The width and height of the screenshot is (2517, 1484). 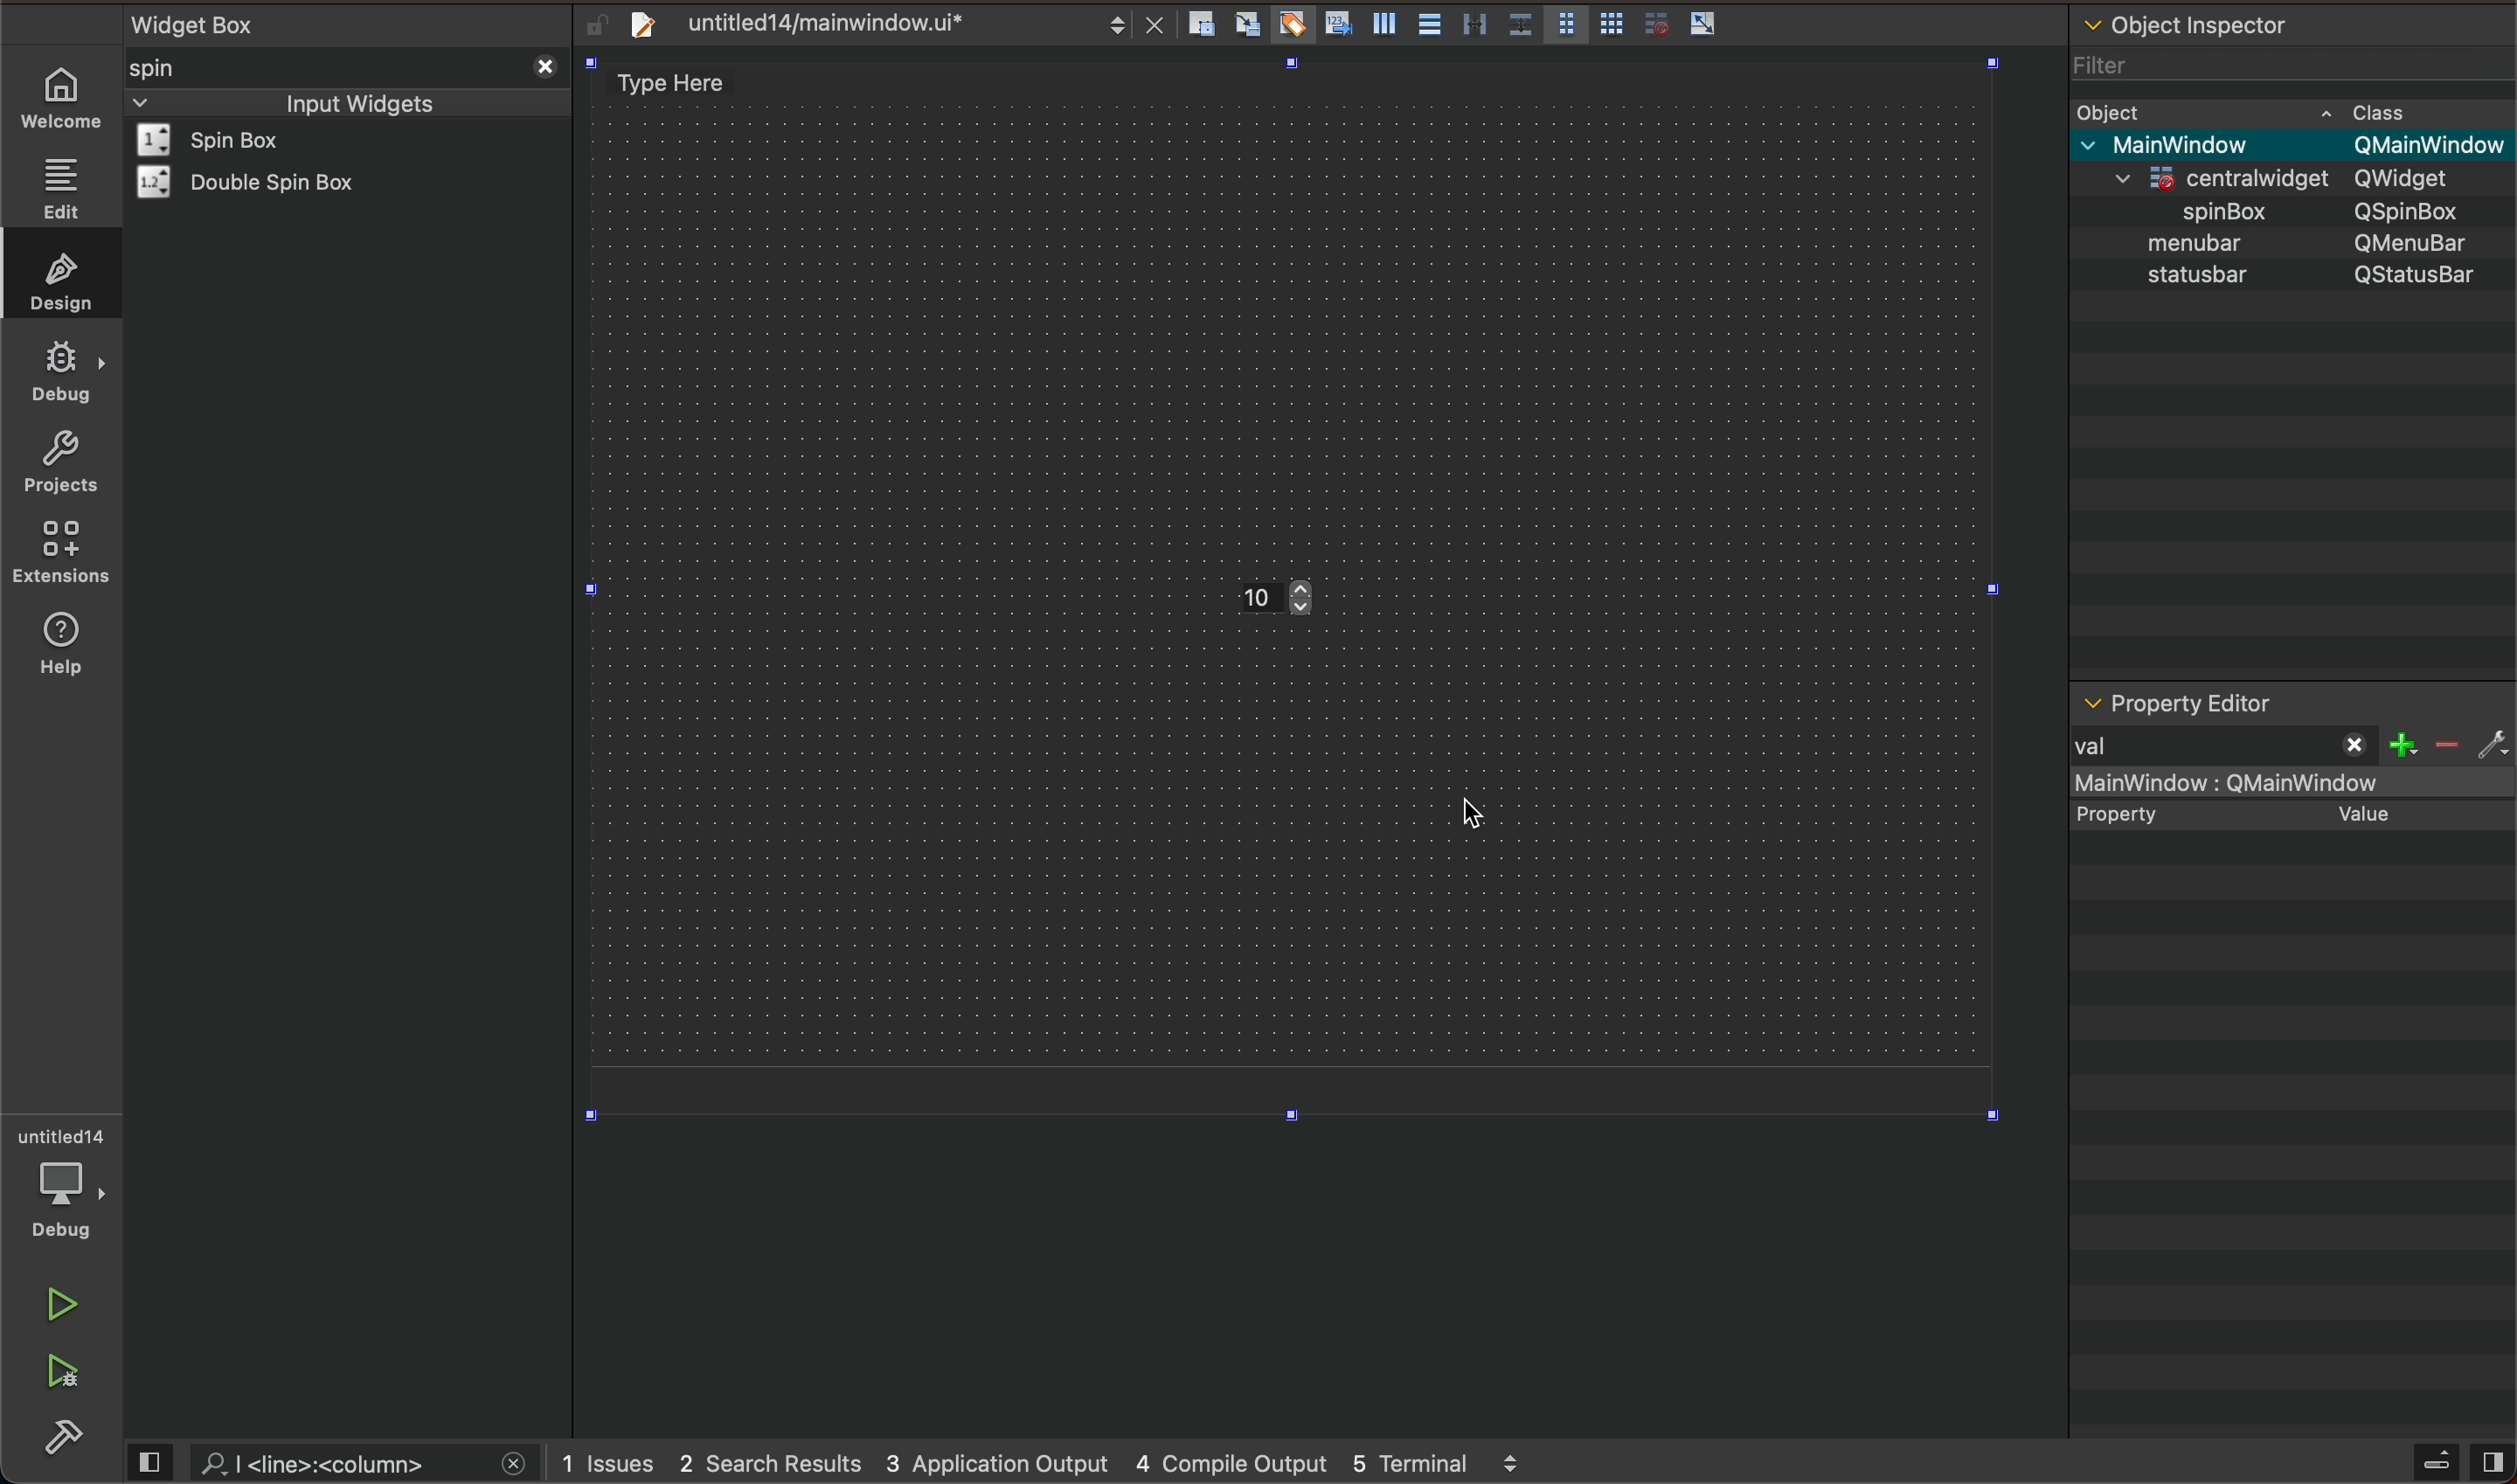 I want to click on editor, so click(x=2177, y=704).